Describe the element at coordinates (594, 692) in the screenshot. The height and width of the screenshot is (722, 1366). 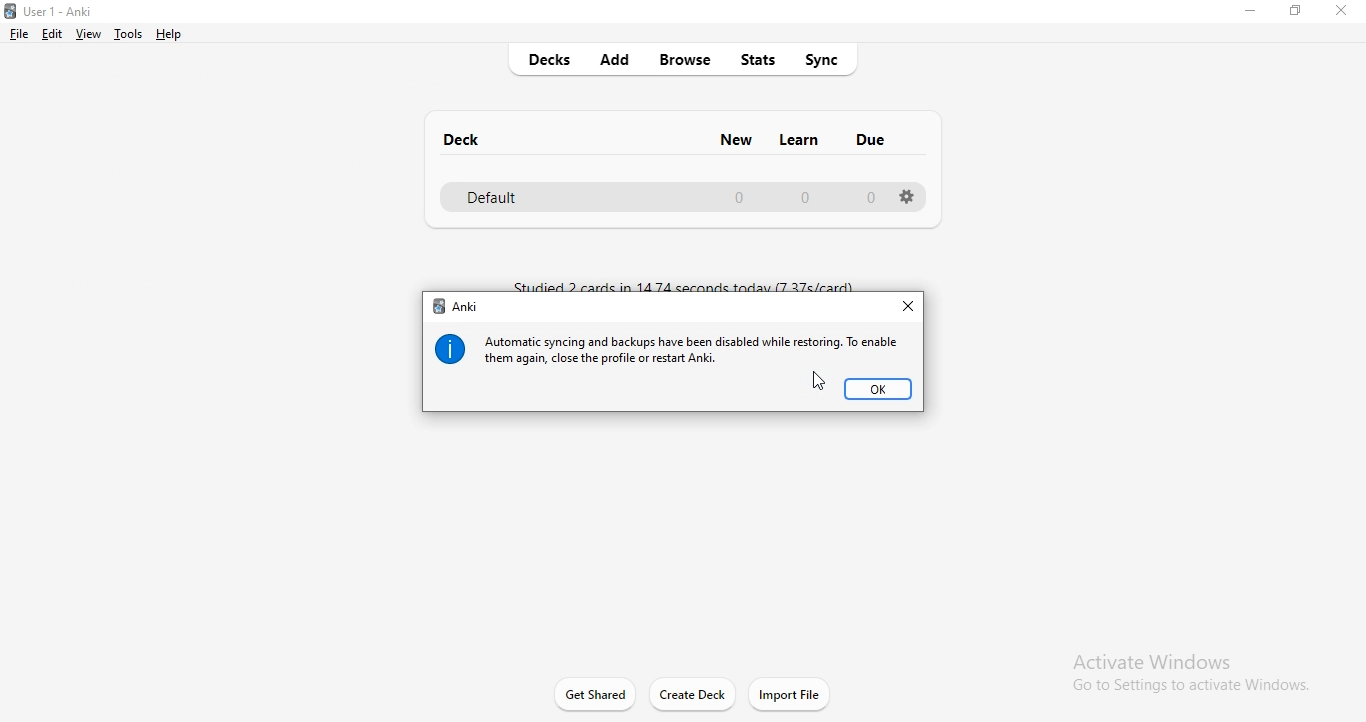
I see `get started` at that location.